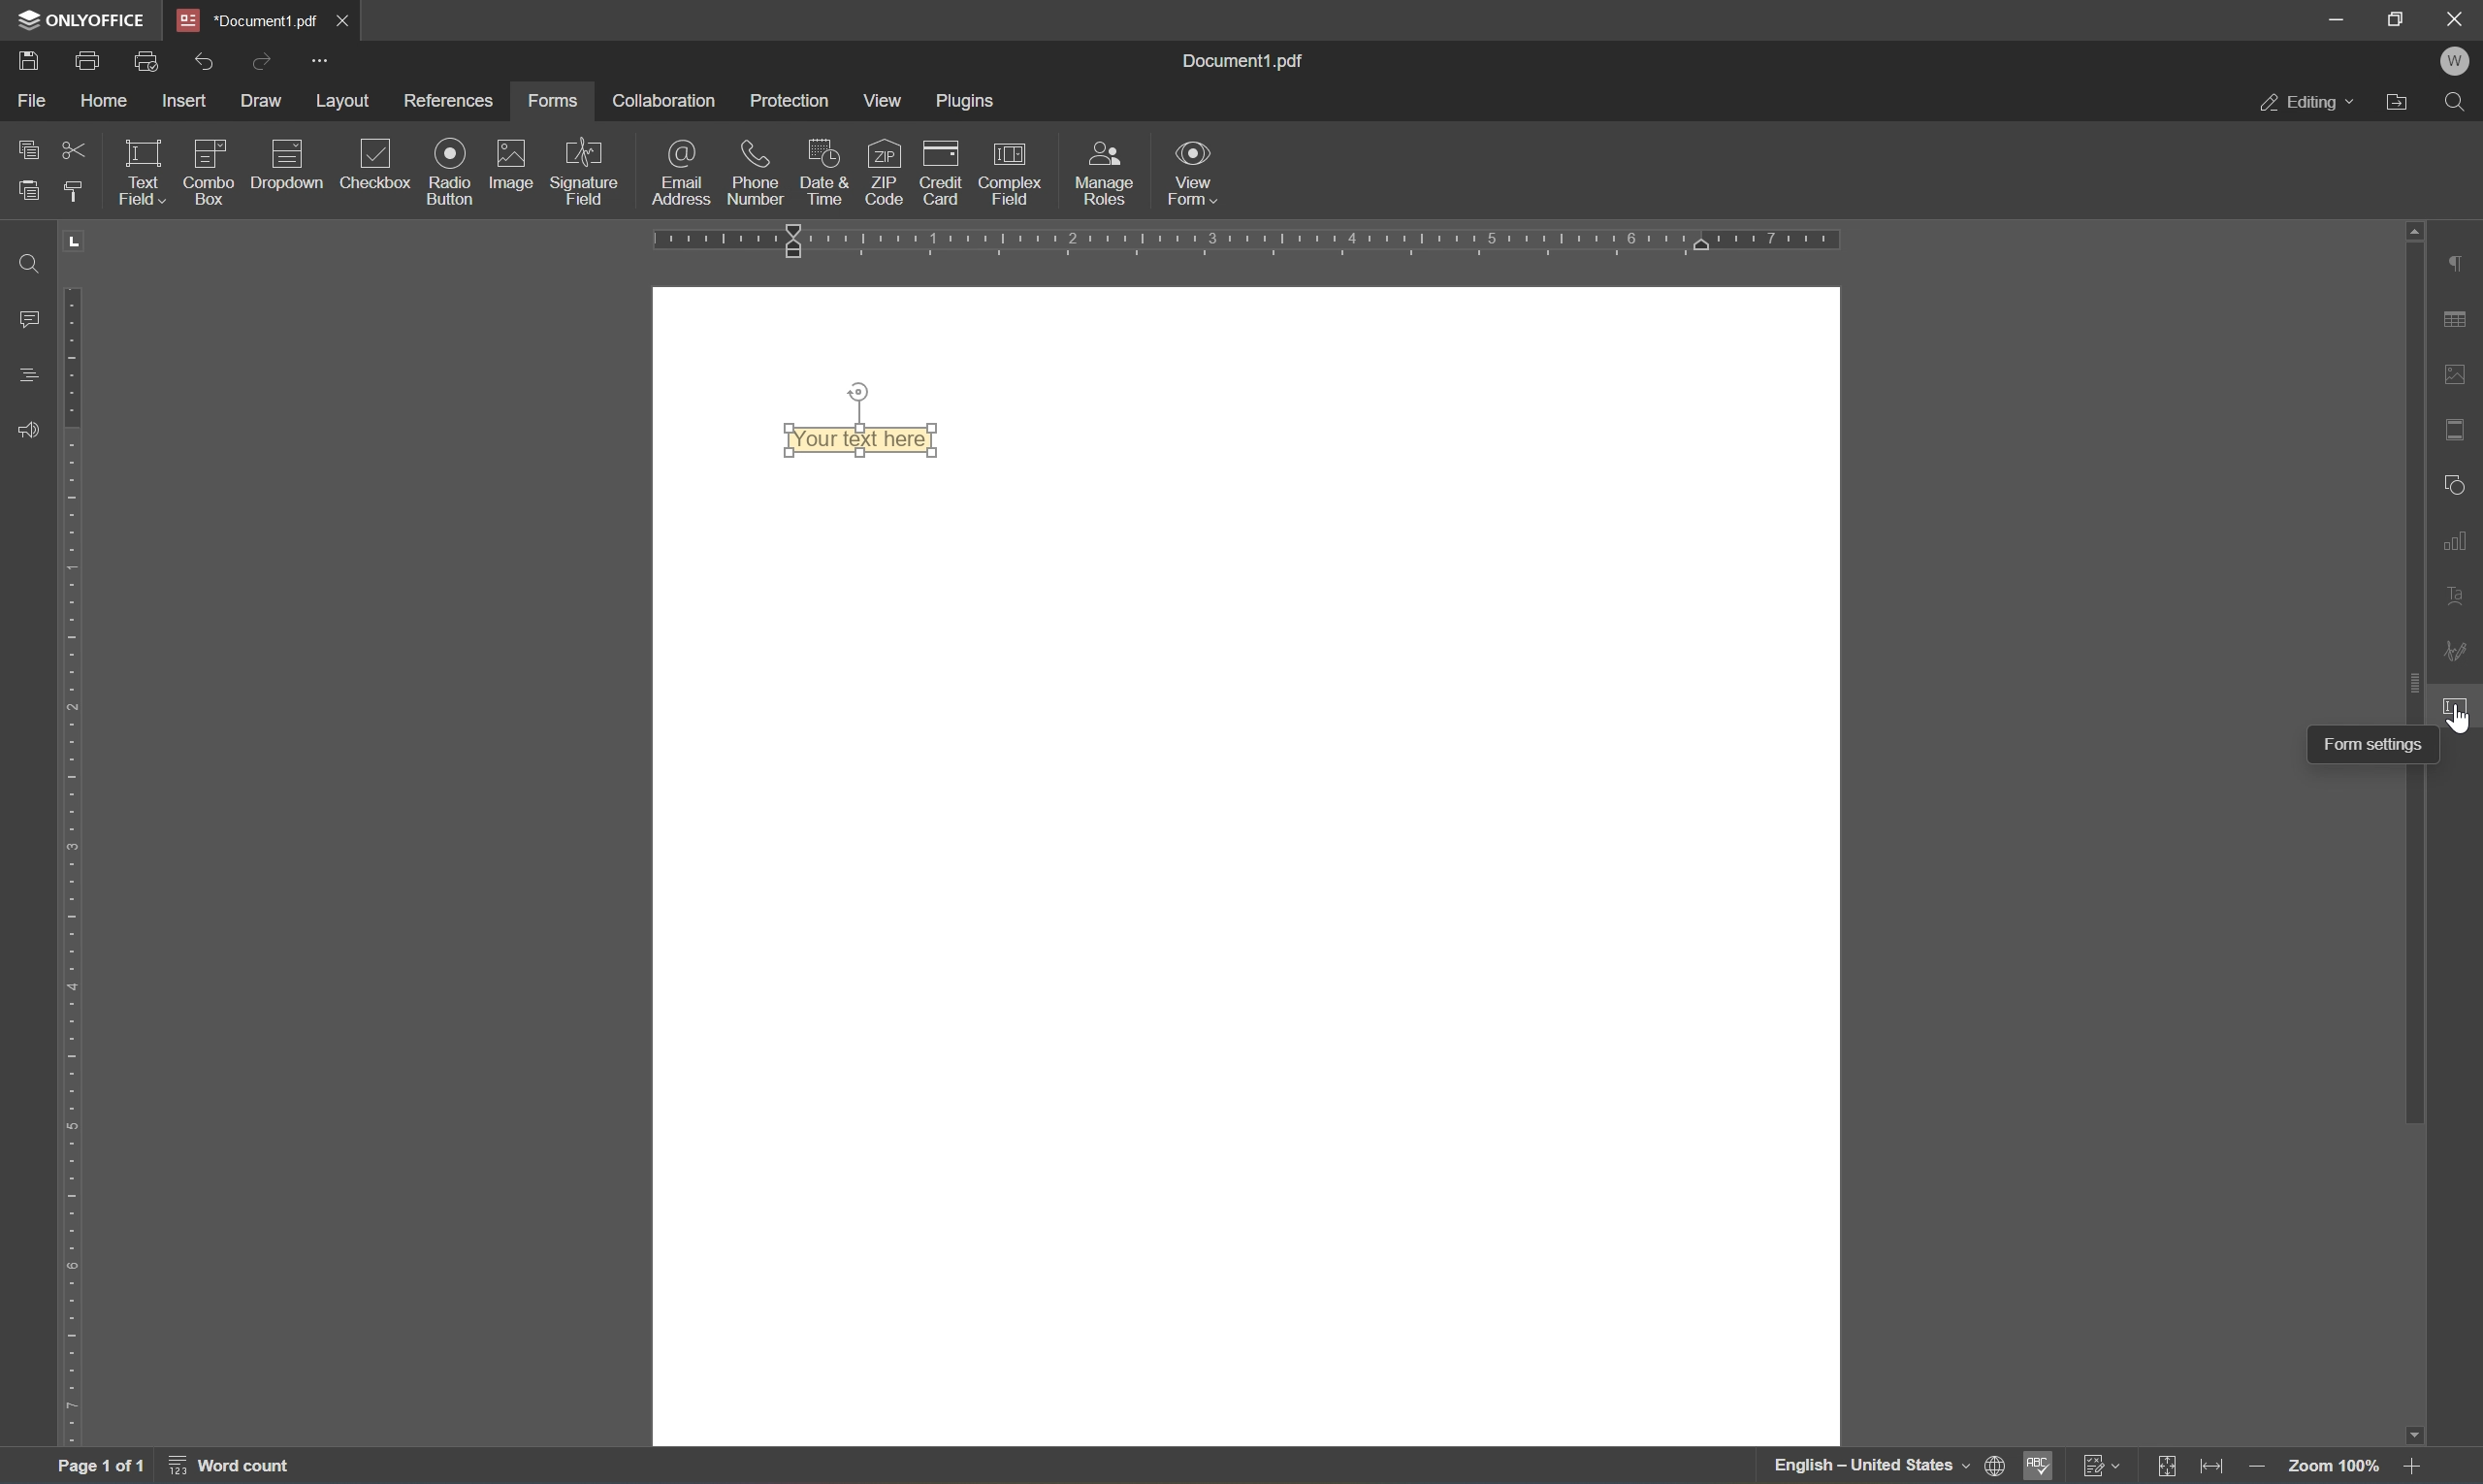 Image resolution: width=2483 pixels, height=1484 pixels. Describe the element at coordinates (2463, 717) in the screenshot. I see `cursor` at that location.